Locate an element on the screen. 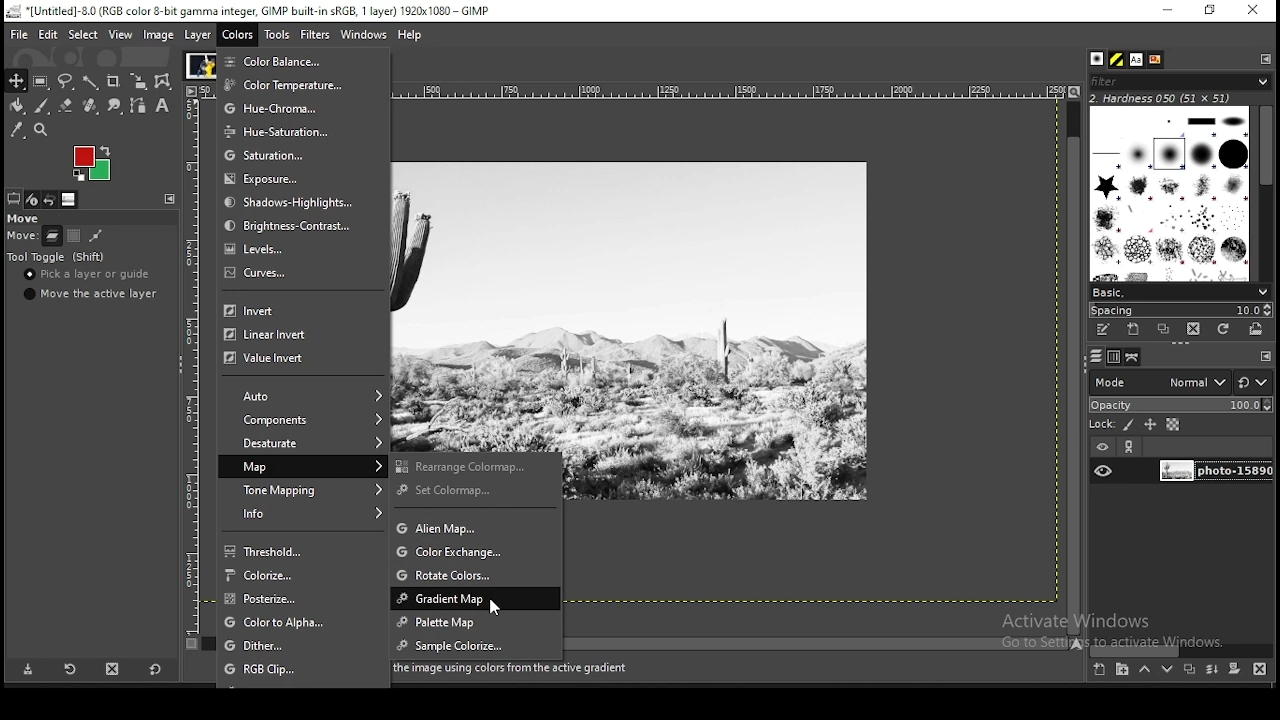 The height and width of the screenshot is (720, 1280). curve is located at coordinates (301, 279).